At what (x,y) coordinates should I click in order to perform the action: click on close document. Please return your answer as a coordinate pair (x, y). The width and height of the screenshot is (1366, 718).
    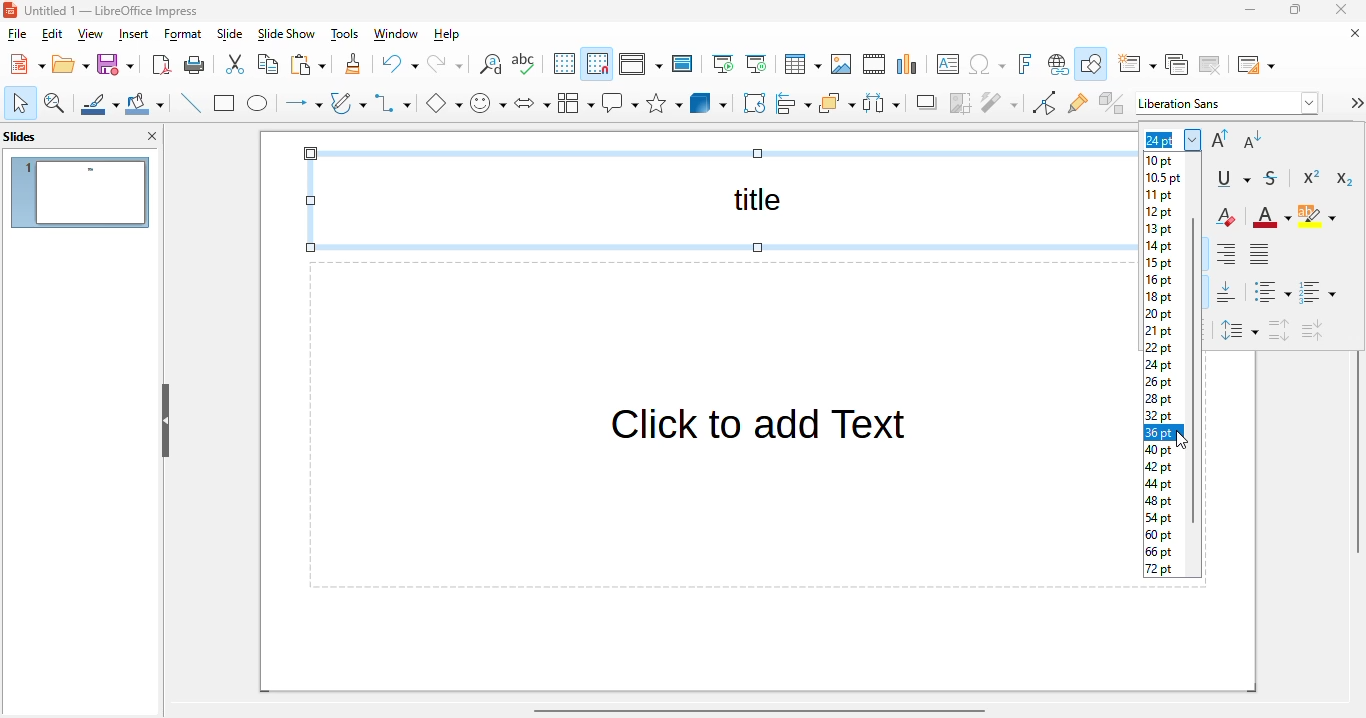
    Looking at the image, I should click on (1351, 33).